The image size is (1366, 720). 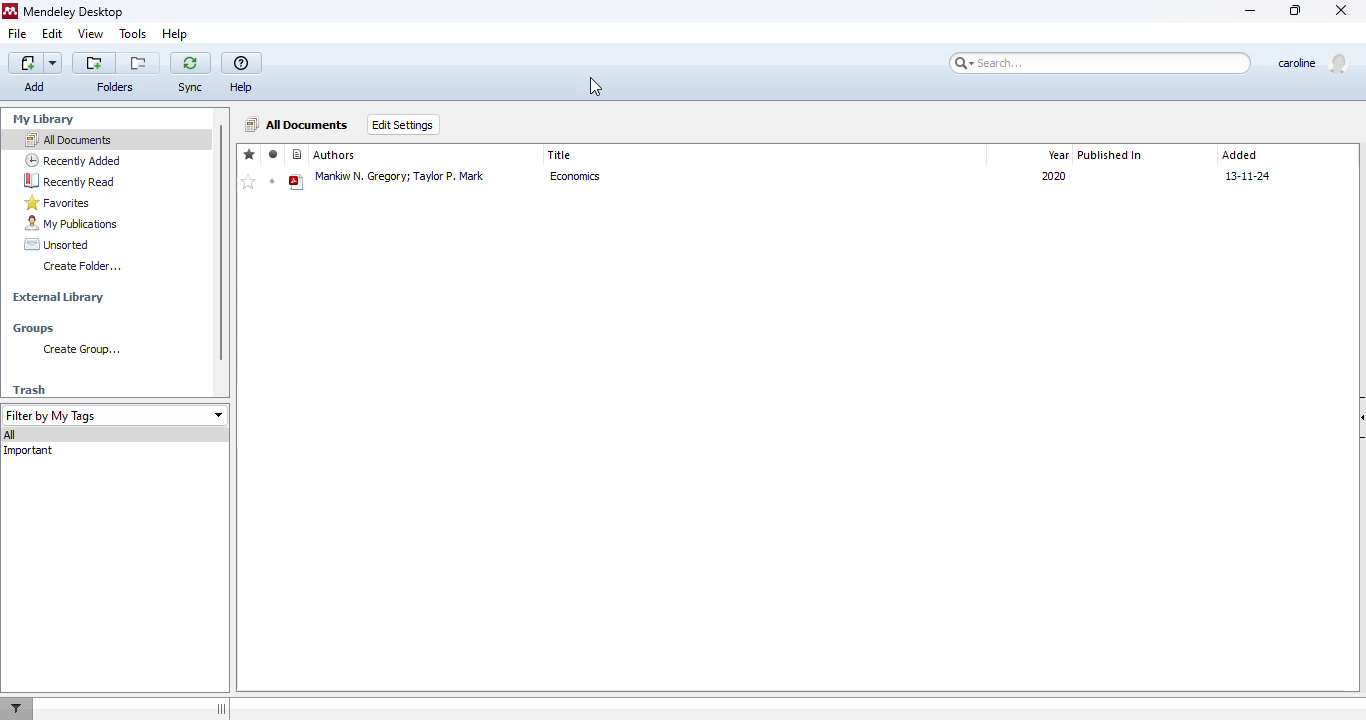 What do you see at coordinates (1341, 10) in the screenshot?
I see `close` at bounding box center [1341, 10].